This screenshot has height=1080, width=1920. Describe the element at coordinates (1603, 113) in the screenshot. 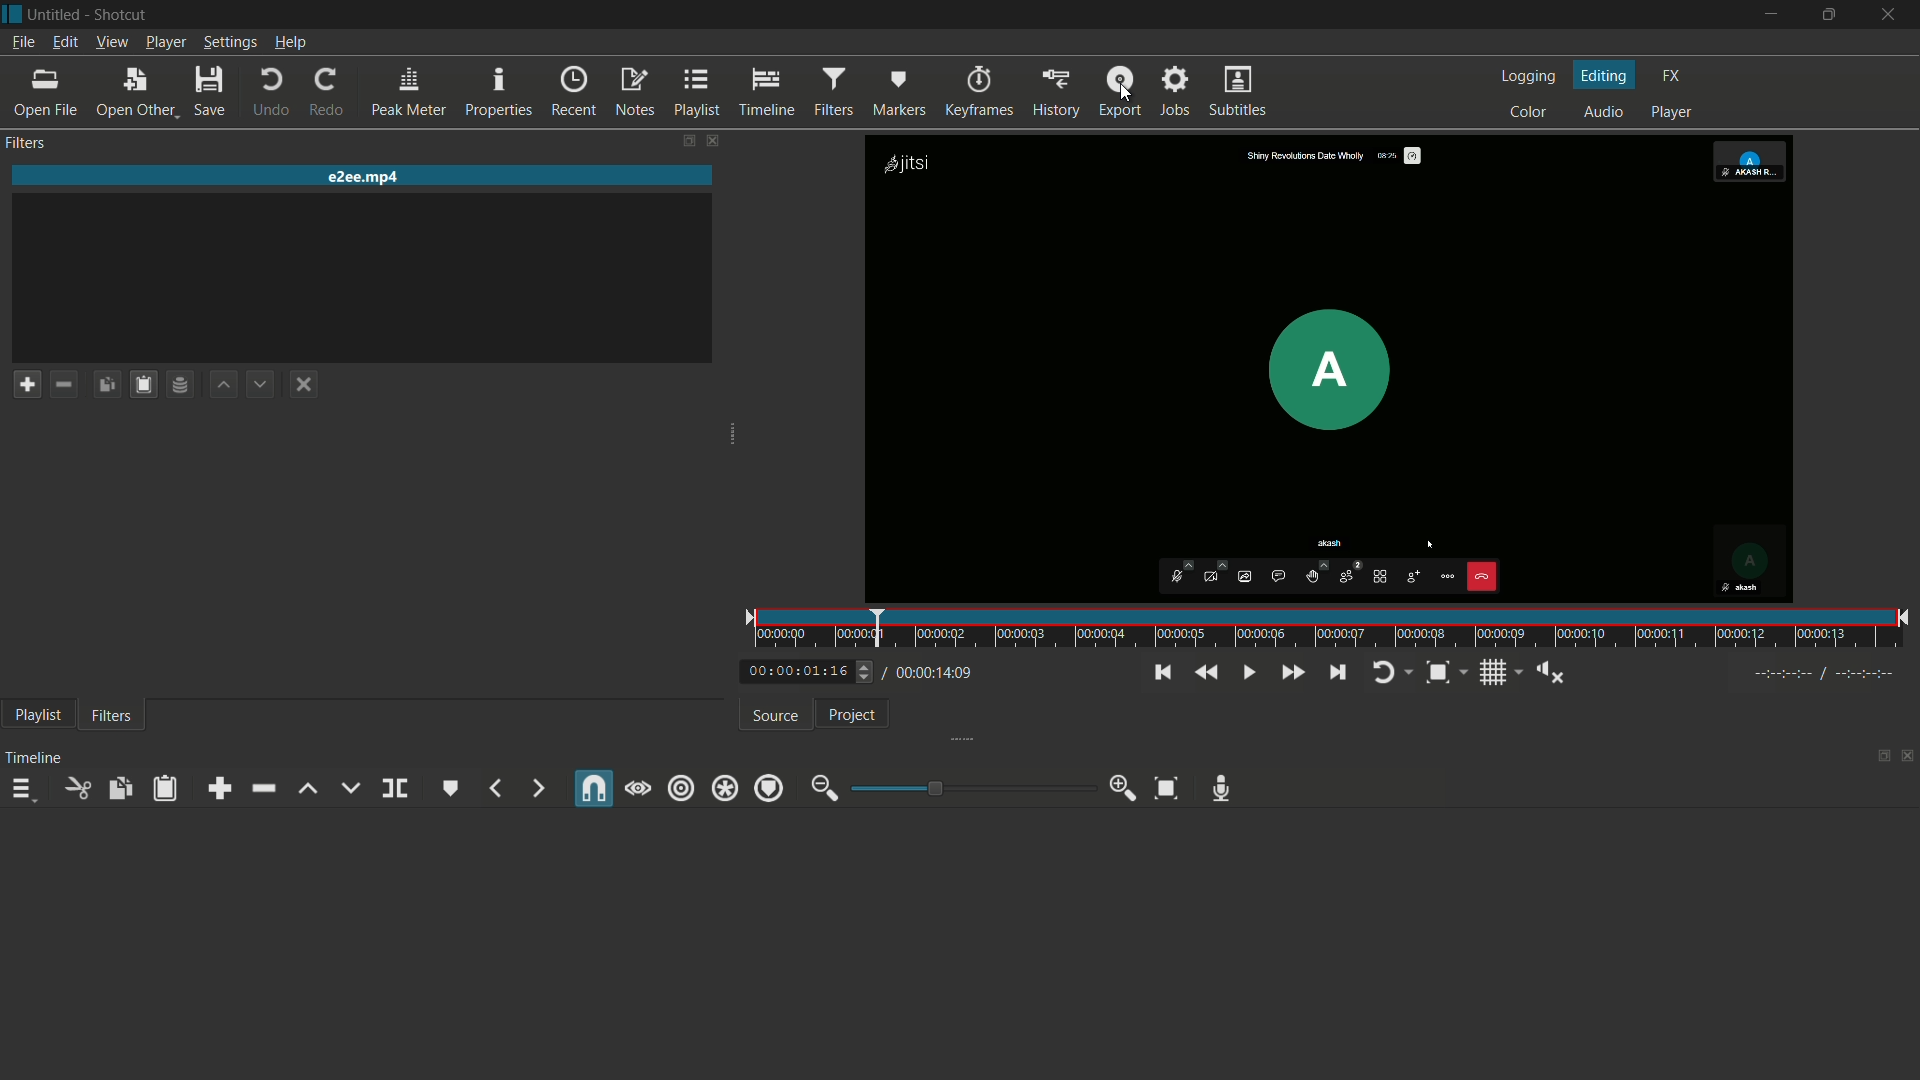

I see `audio` at that location.